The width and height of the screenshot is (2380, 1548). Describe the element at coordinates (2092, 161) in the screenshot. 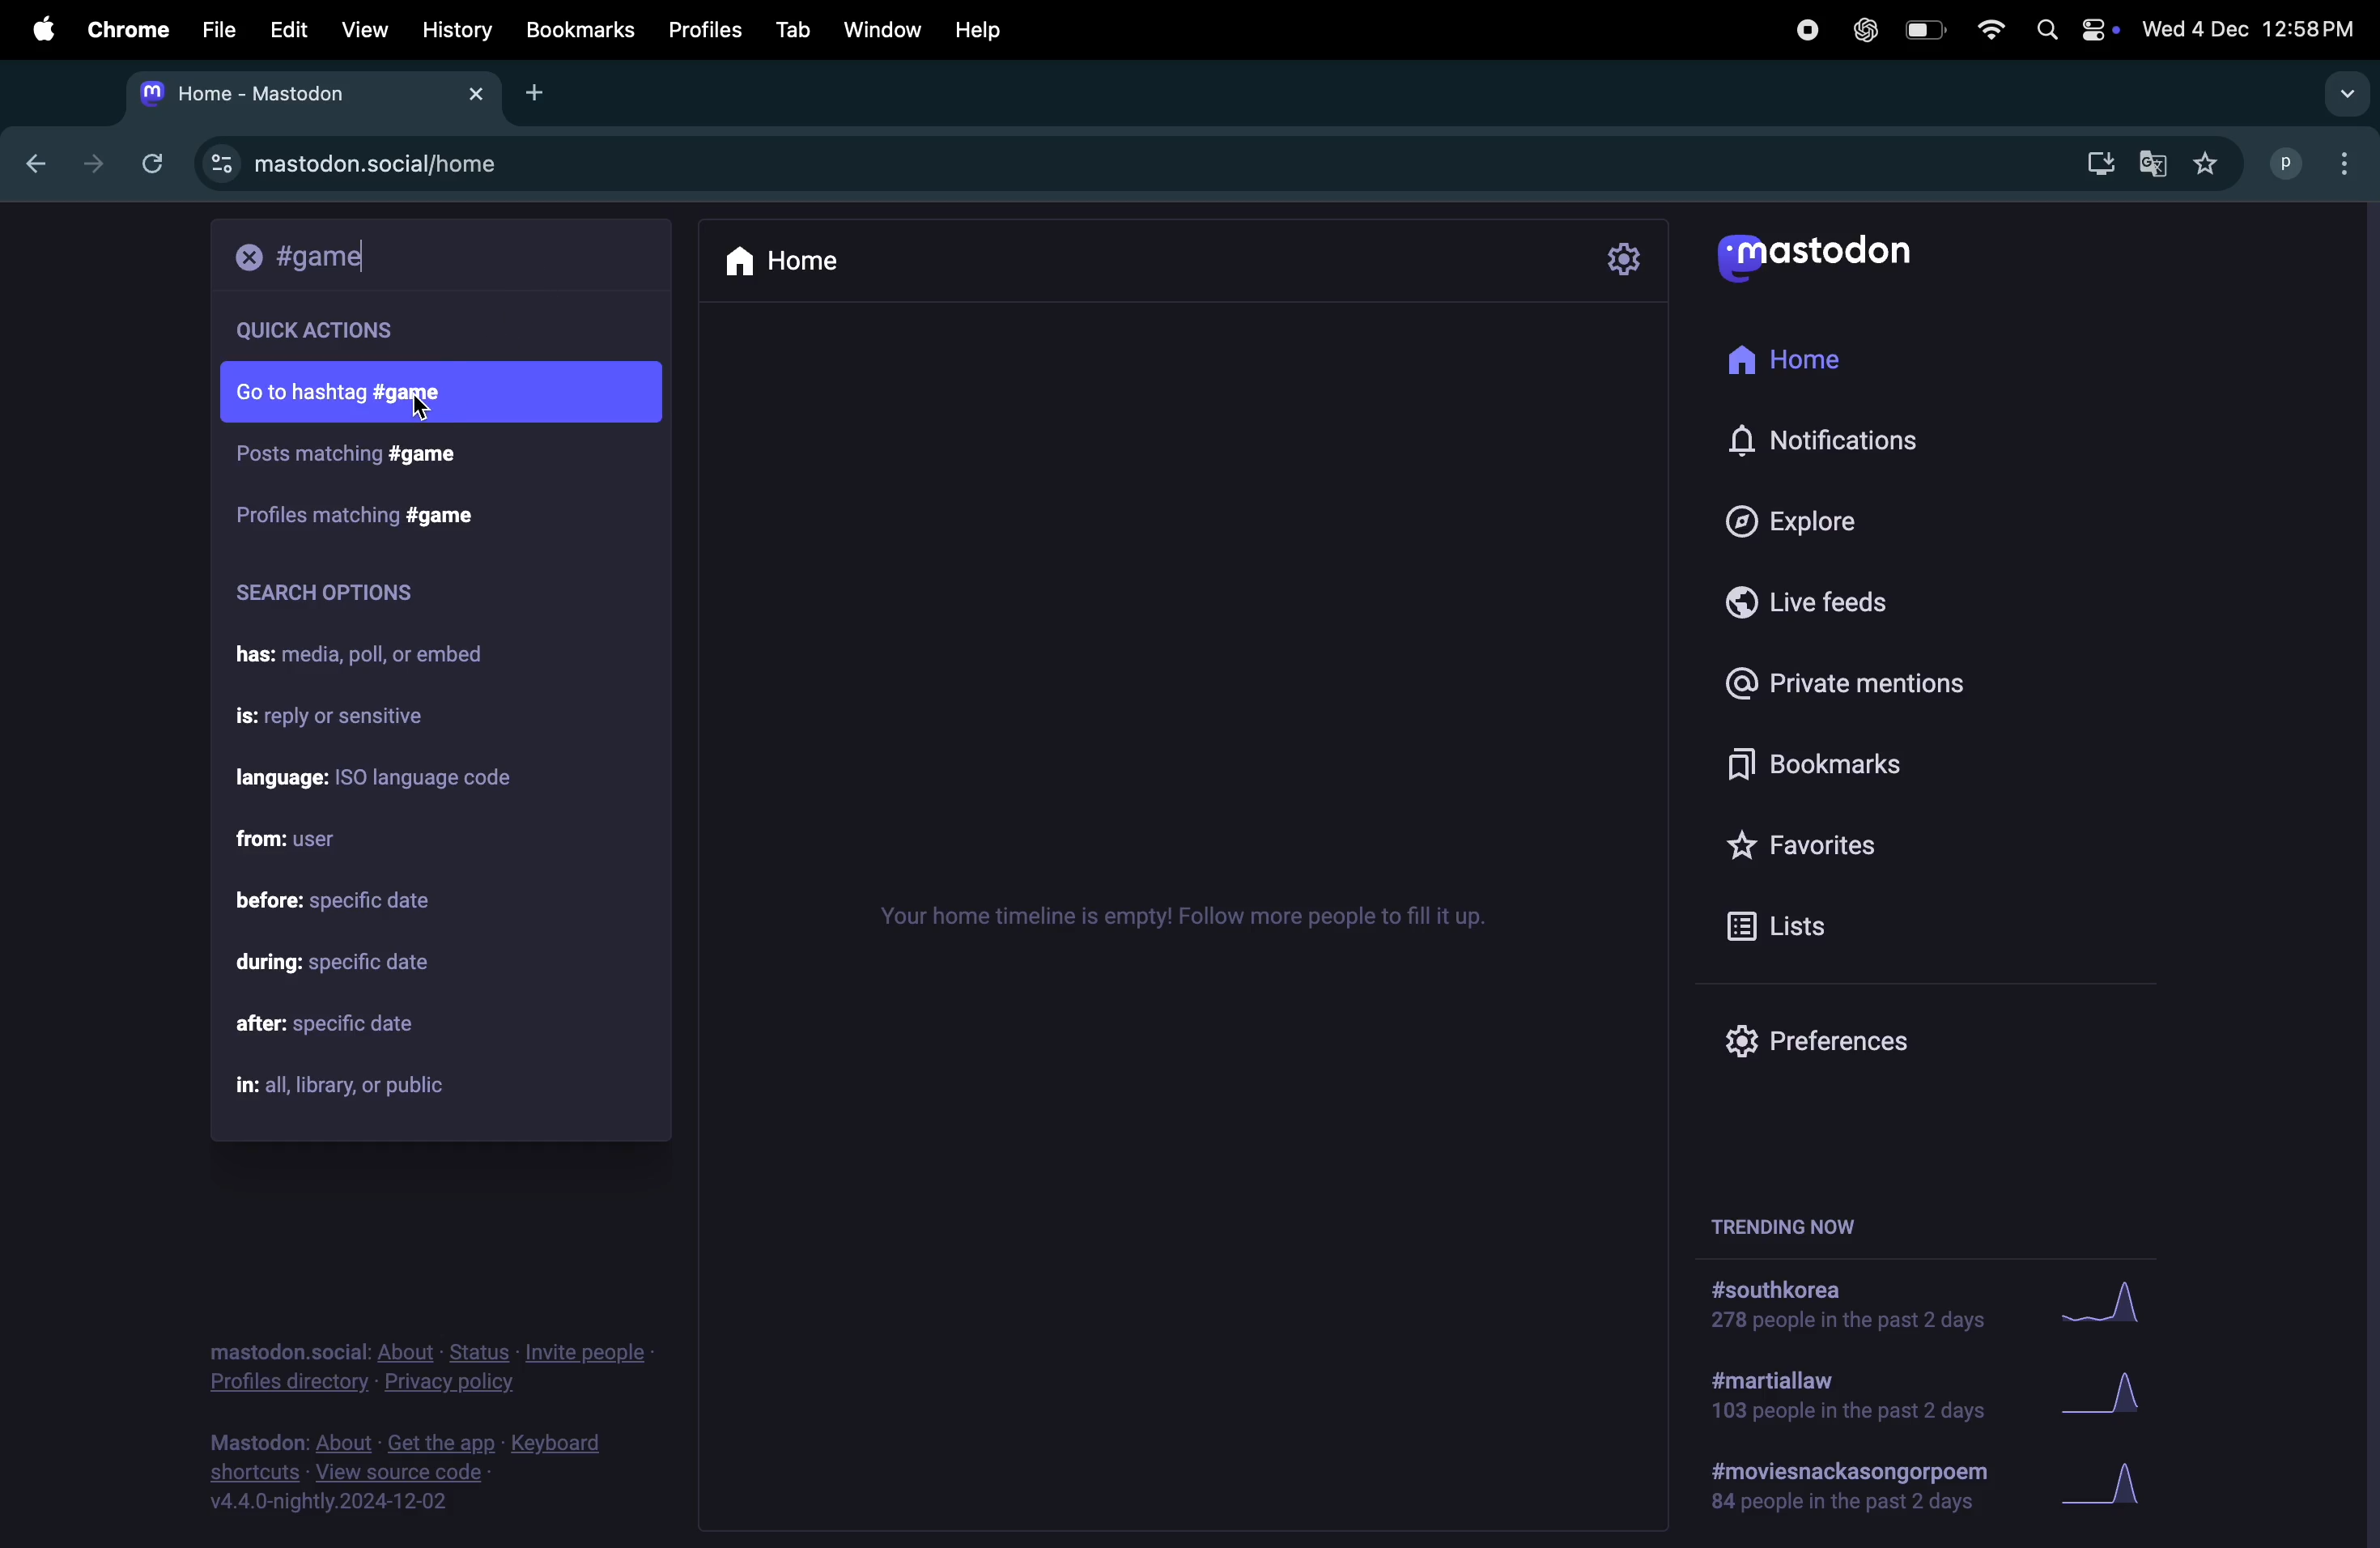

I see `download` at that location.